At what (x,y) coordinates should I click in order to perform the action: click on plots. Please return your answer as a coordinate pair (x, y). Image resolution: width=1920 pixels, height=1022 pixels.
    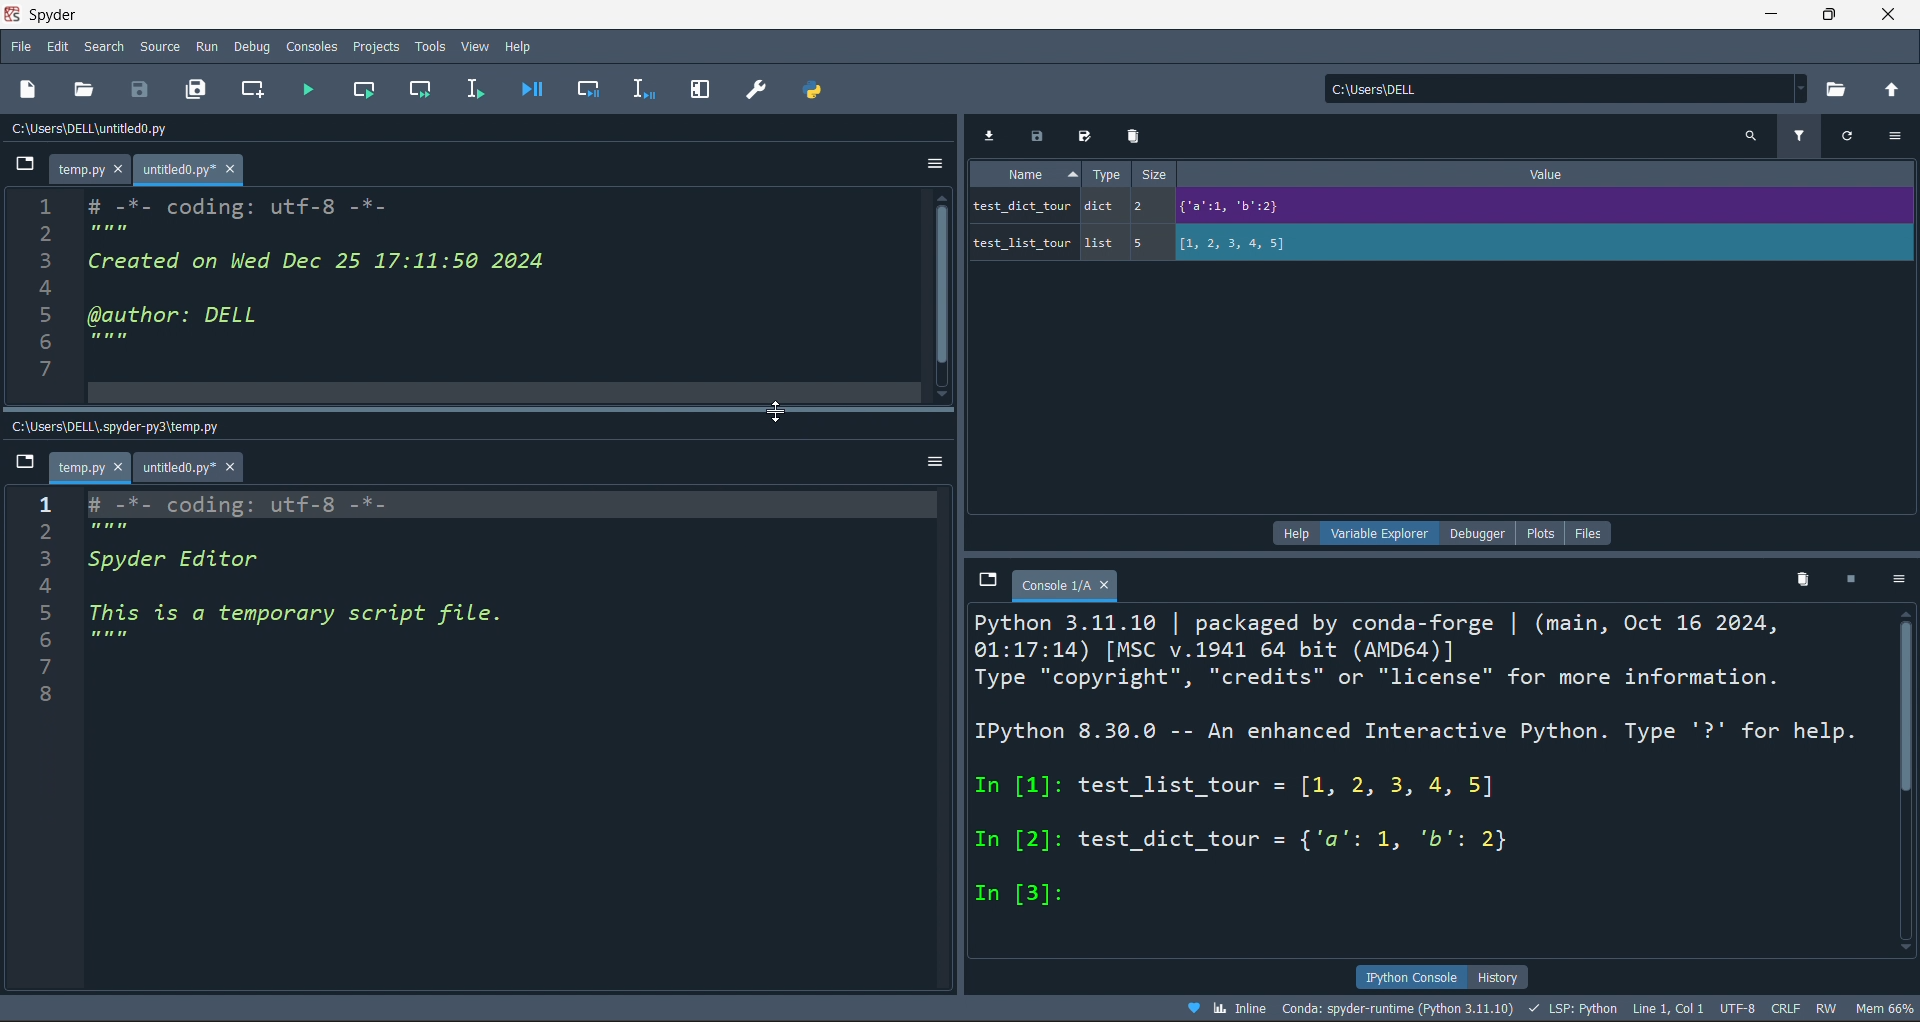
    Looking at the image, I should click on (1539, 531).